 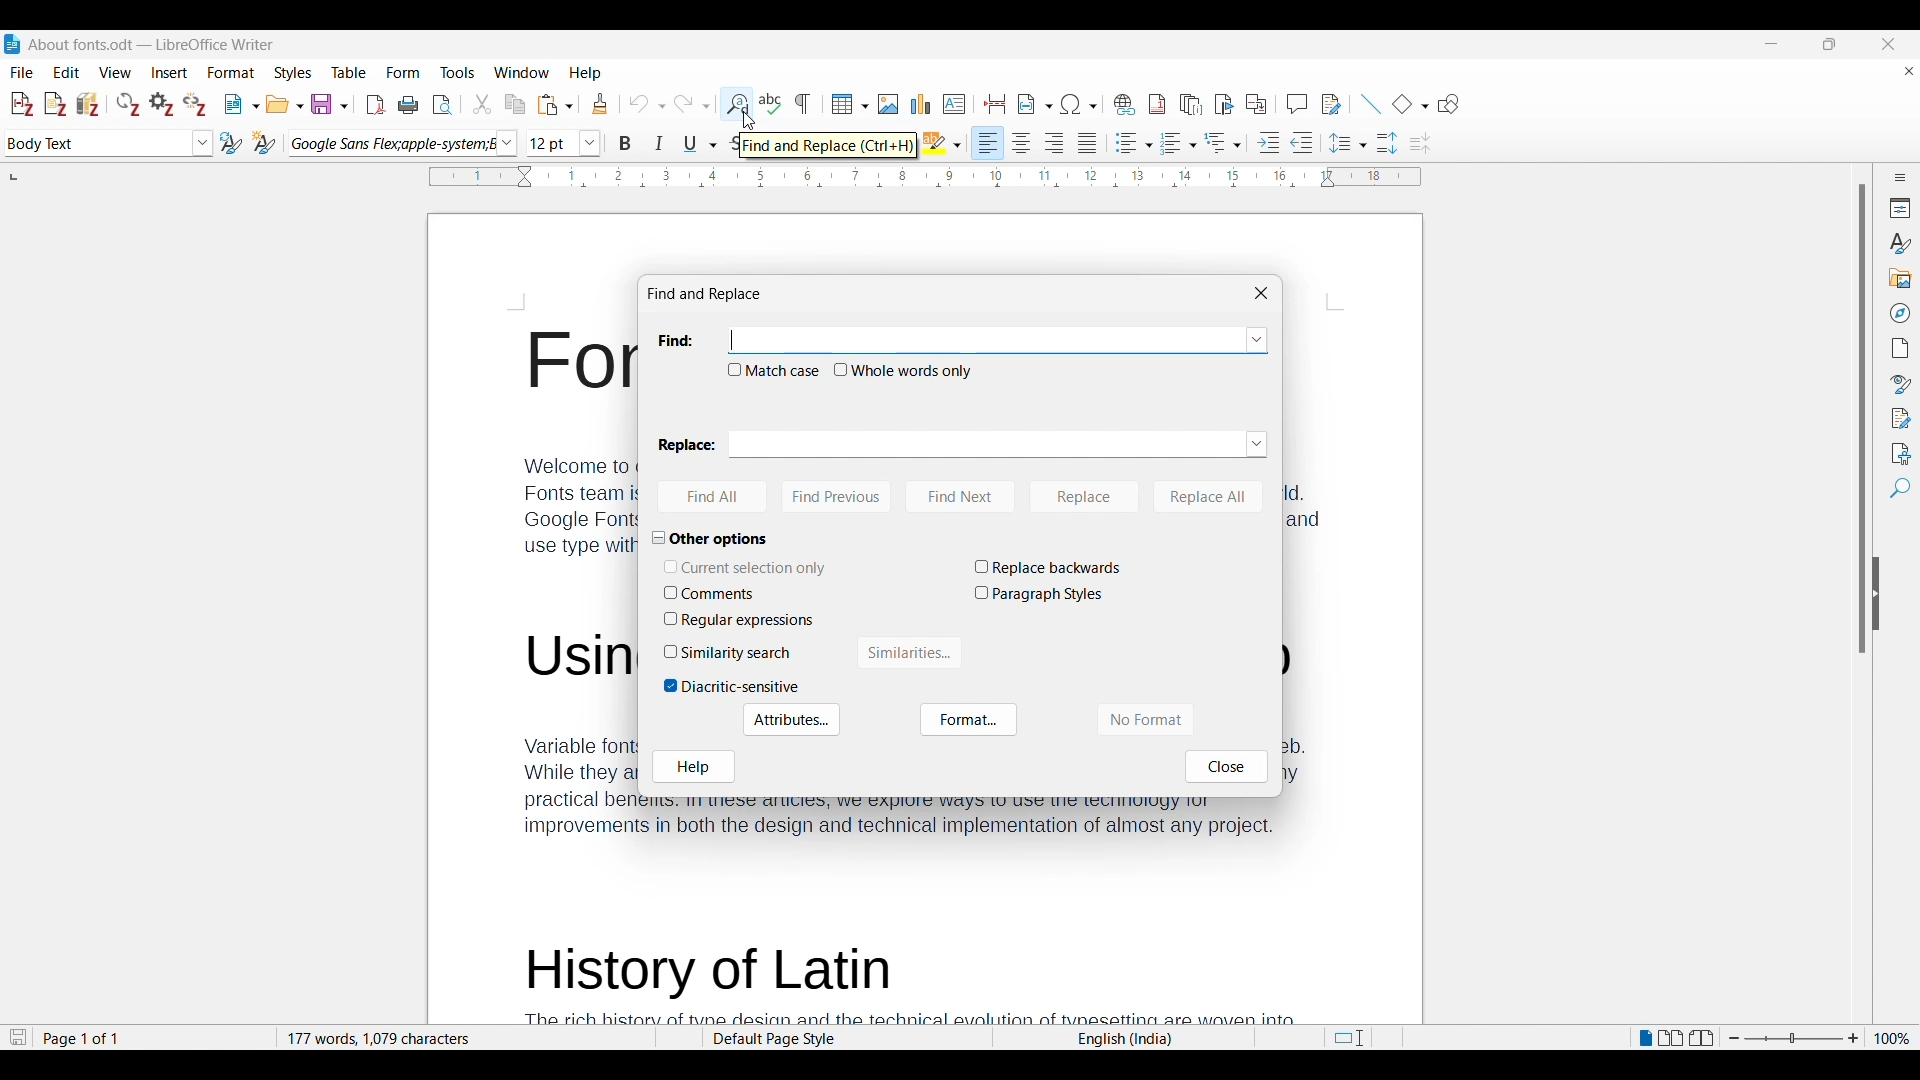 What do you see at coordinates (23, 105) in the screenshot?
I see `Add/Edit citations` at bounding box center [23, 105].